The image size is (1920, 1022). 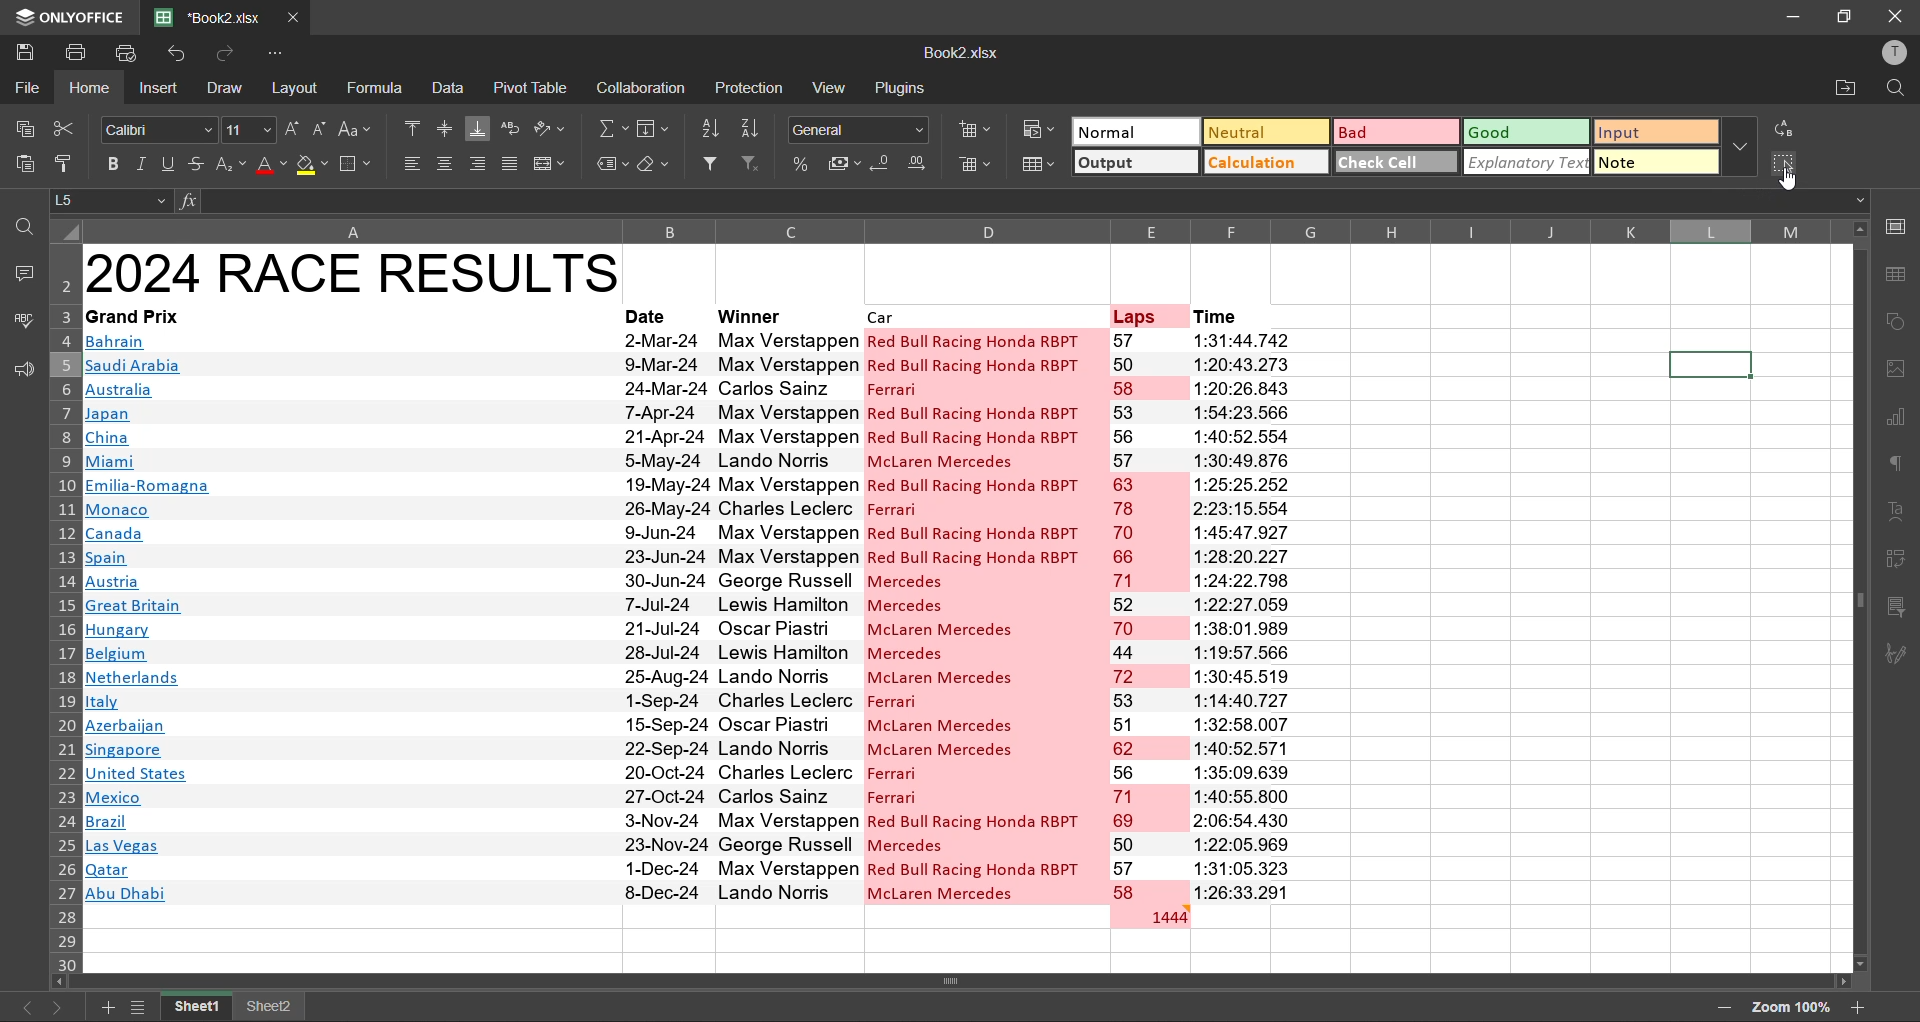 What do you see at coordinates (29, 131) in the screenshot?
I see `copy` at bounding box center [29, 131].